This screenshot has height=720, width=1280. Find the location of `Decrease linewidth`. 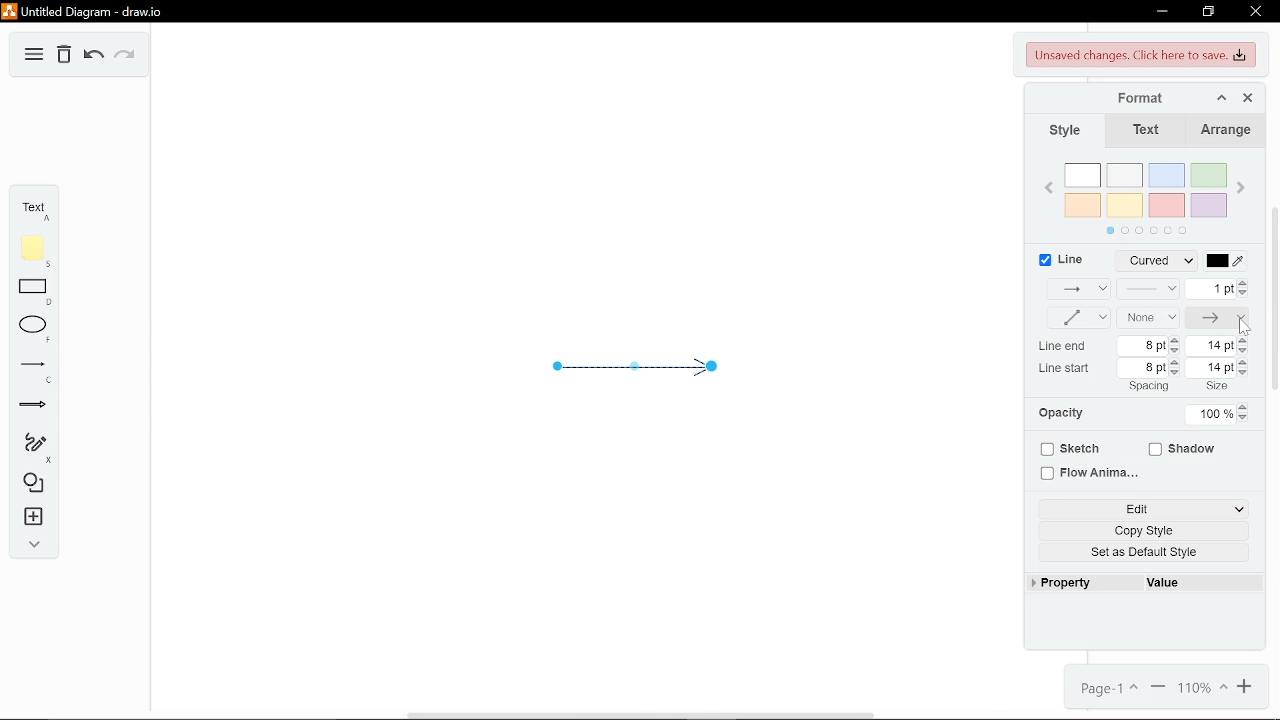

Decrease linewidth is located at coordinates (1246, 294).